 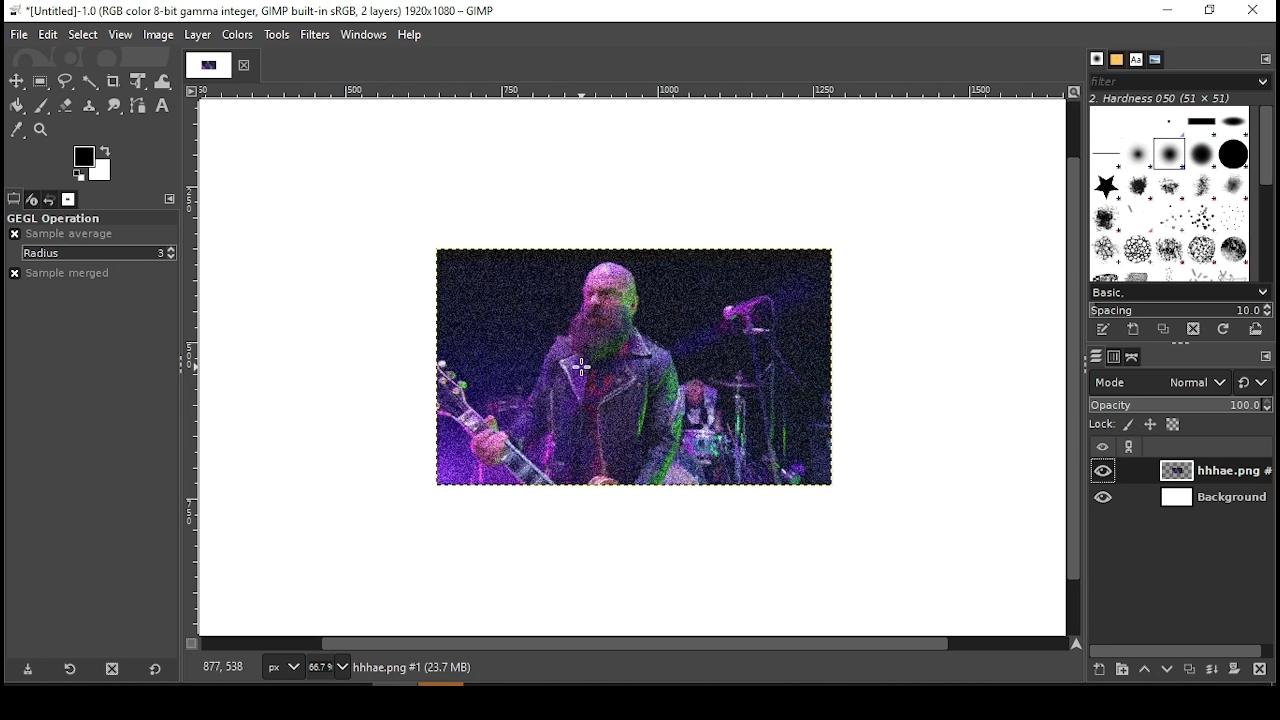 What do you see at coordinates (25, 670) in the screenshot?
I see `save tool preset` at bounding box center [25, 670].